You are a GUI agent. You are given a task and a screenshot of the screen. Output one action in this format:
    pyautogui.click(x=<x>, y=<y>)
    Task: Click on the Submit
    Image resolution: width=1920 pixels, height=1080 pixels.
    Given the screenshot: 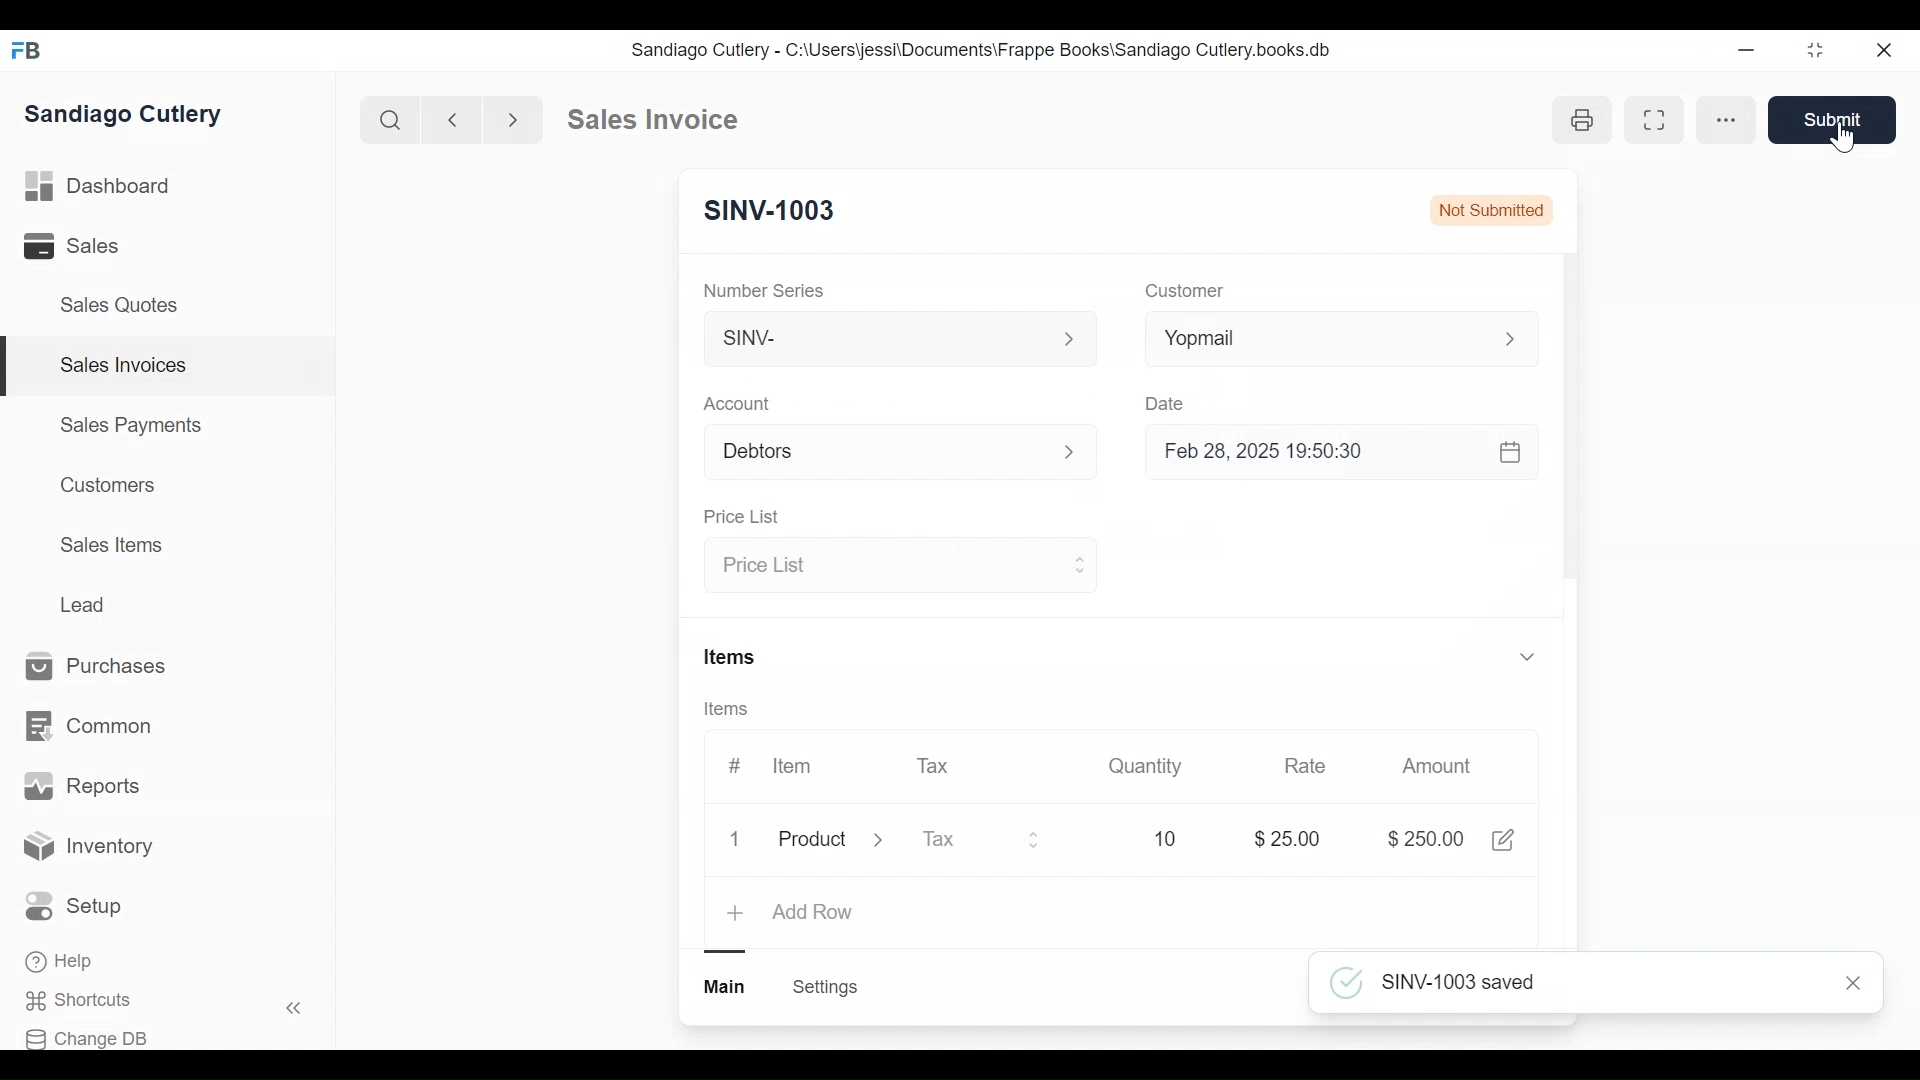 What is the action you would take?
    pyautogui.click(x=1834, y=120)
    